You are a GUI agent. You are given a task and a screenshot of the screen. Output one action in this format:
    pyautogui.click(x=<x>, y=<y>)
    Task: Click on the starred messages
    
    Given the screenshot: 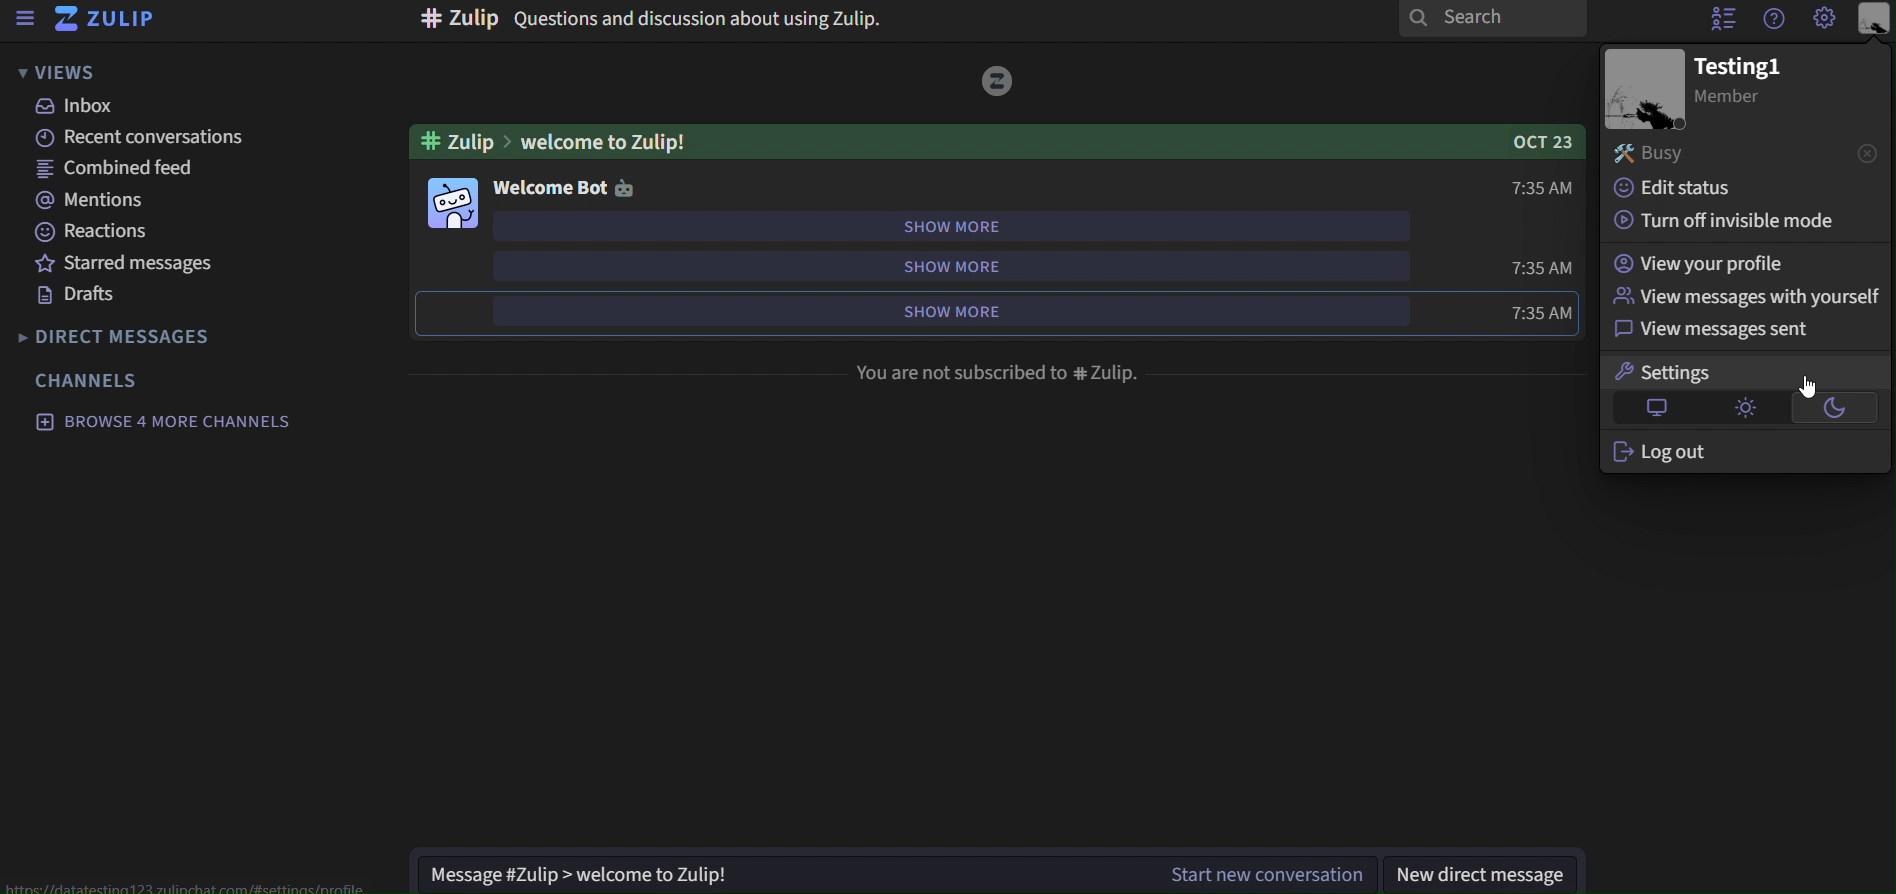 What is the action you would take?
    pyautogui.click(x=167, y=261)
    